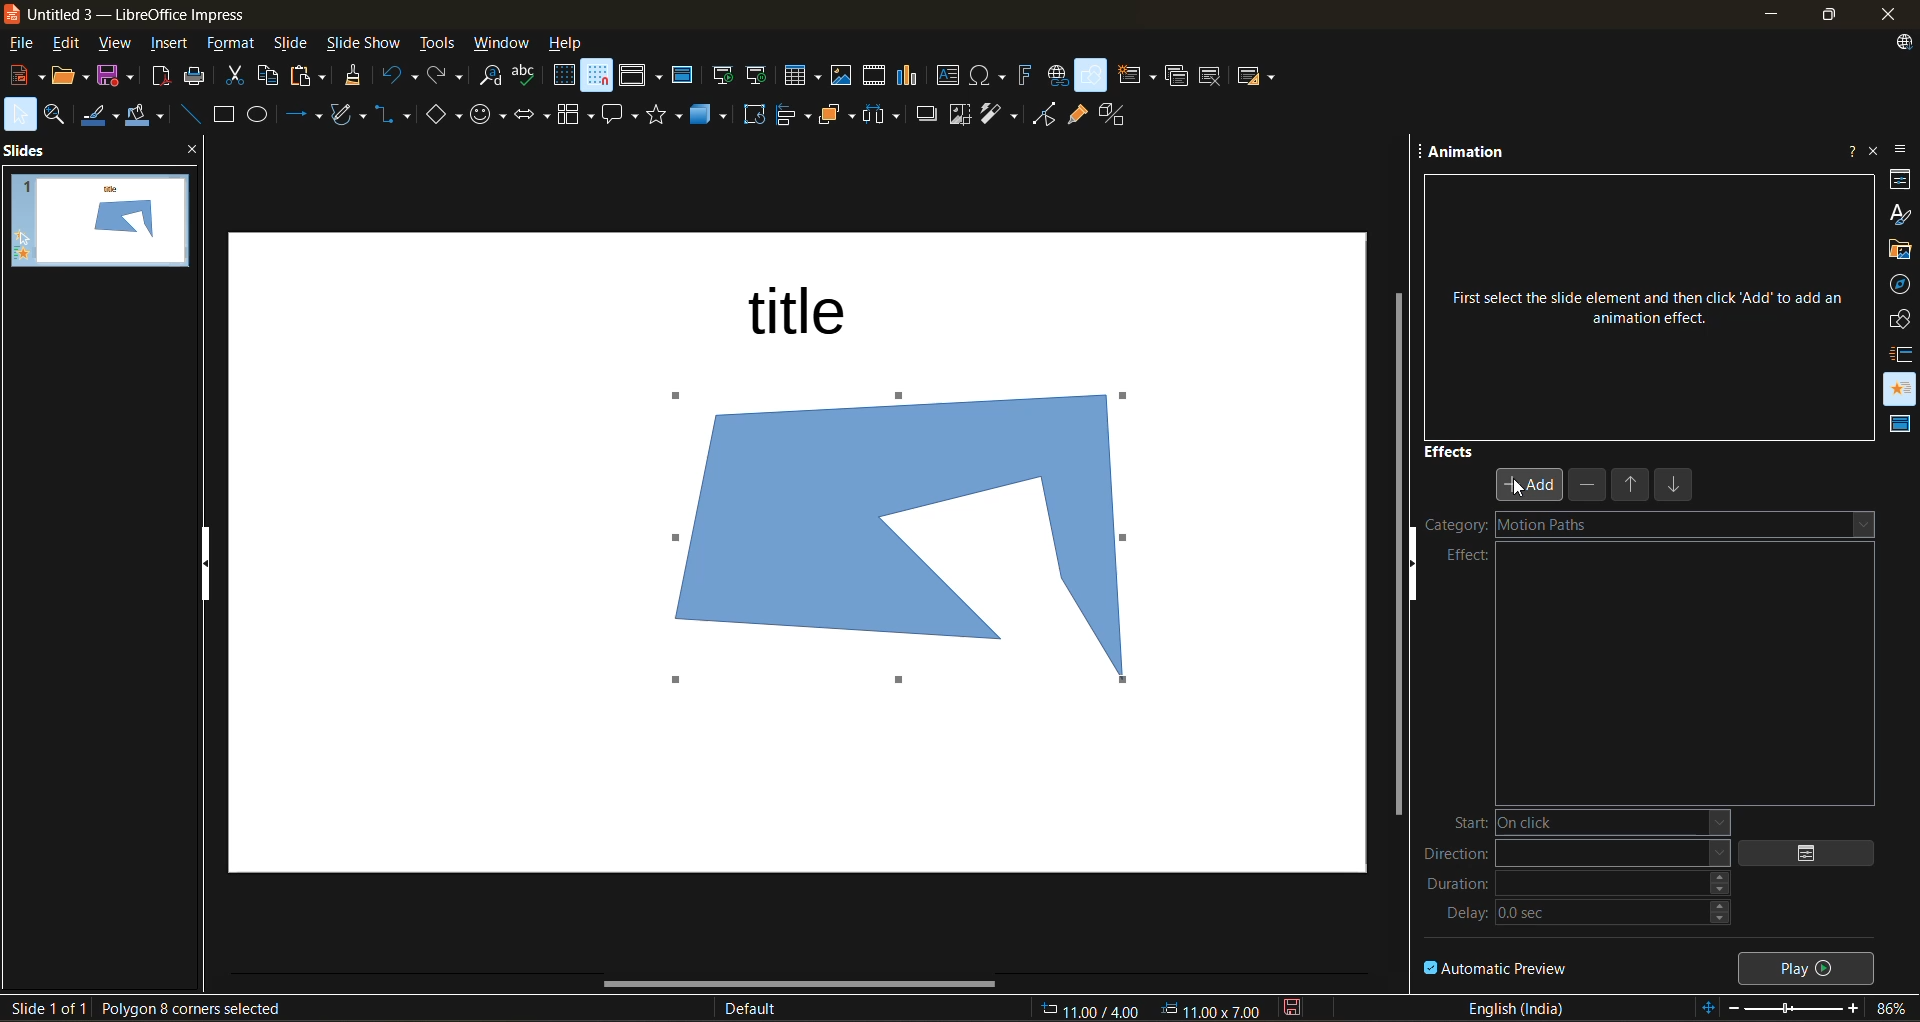  What do you see at coordinates (222, 114) in the screenshot?
I see `rectangle` at bounding box center [222, 114].